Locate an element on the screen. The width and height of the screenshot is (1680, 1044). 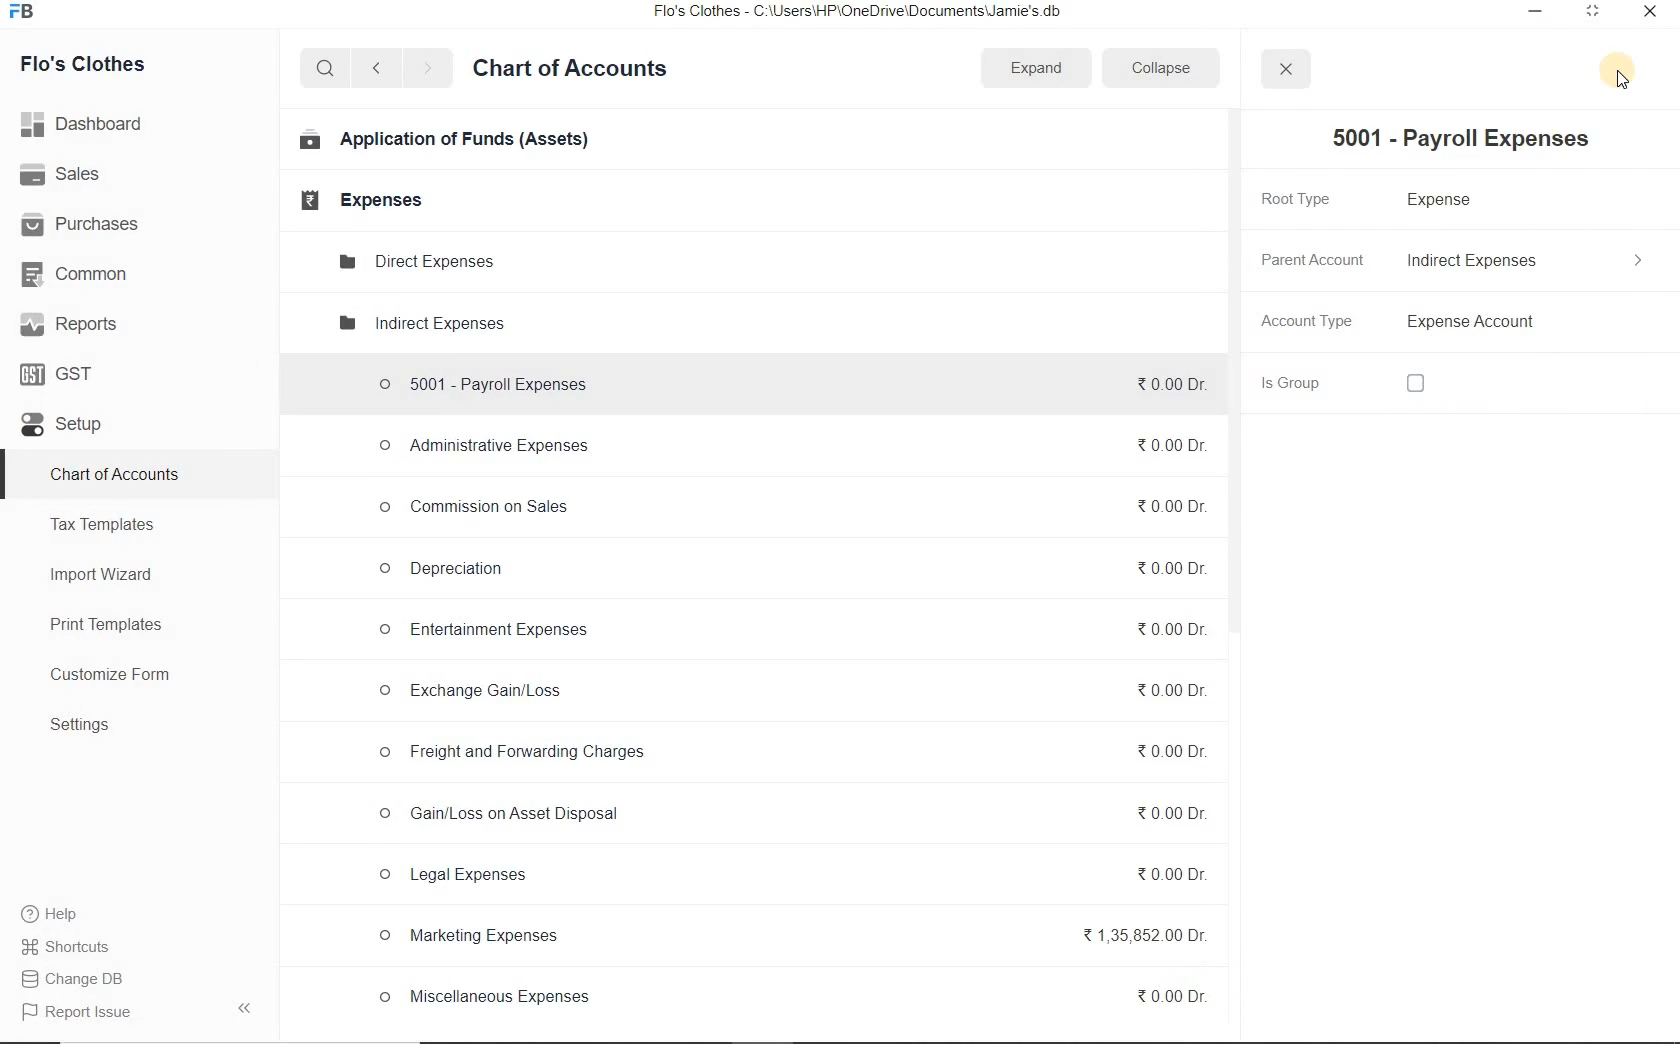
Chart of Accounts is located at coordinates (570, 71).